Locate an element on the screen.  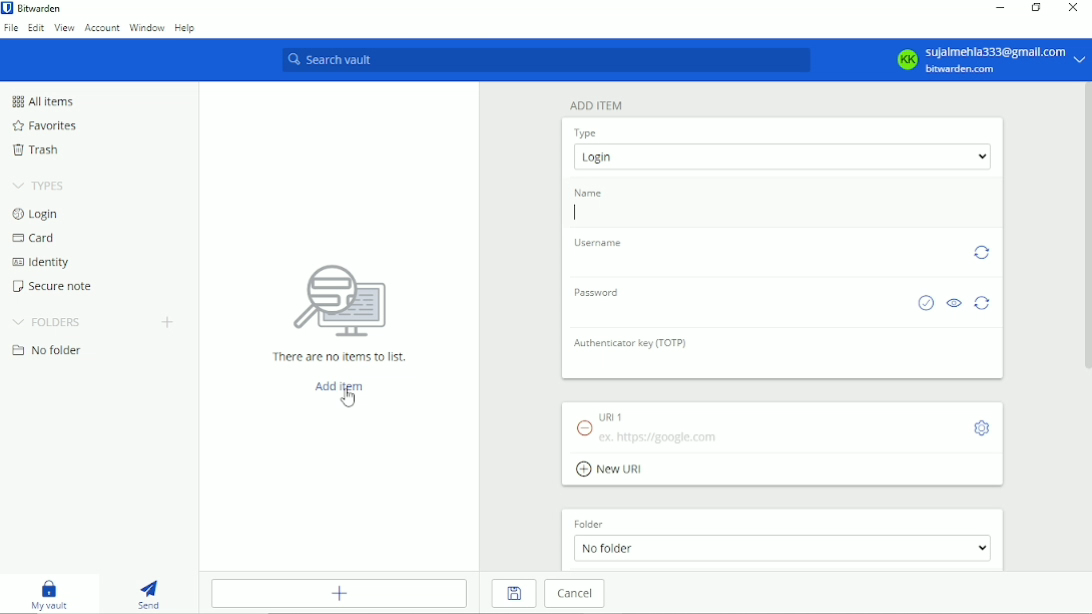
Generate password is located at coordinates (984, 306).